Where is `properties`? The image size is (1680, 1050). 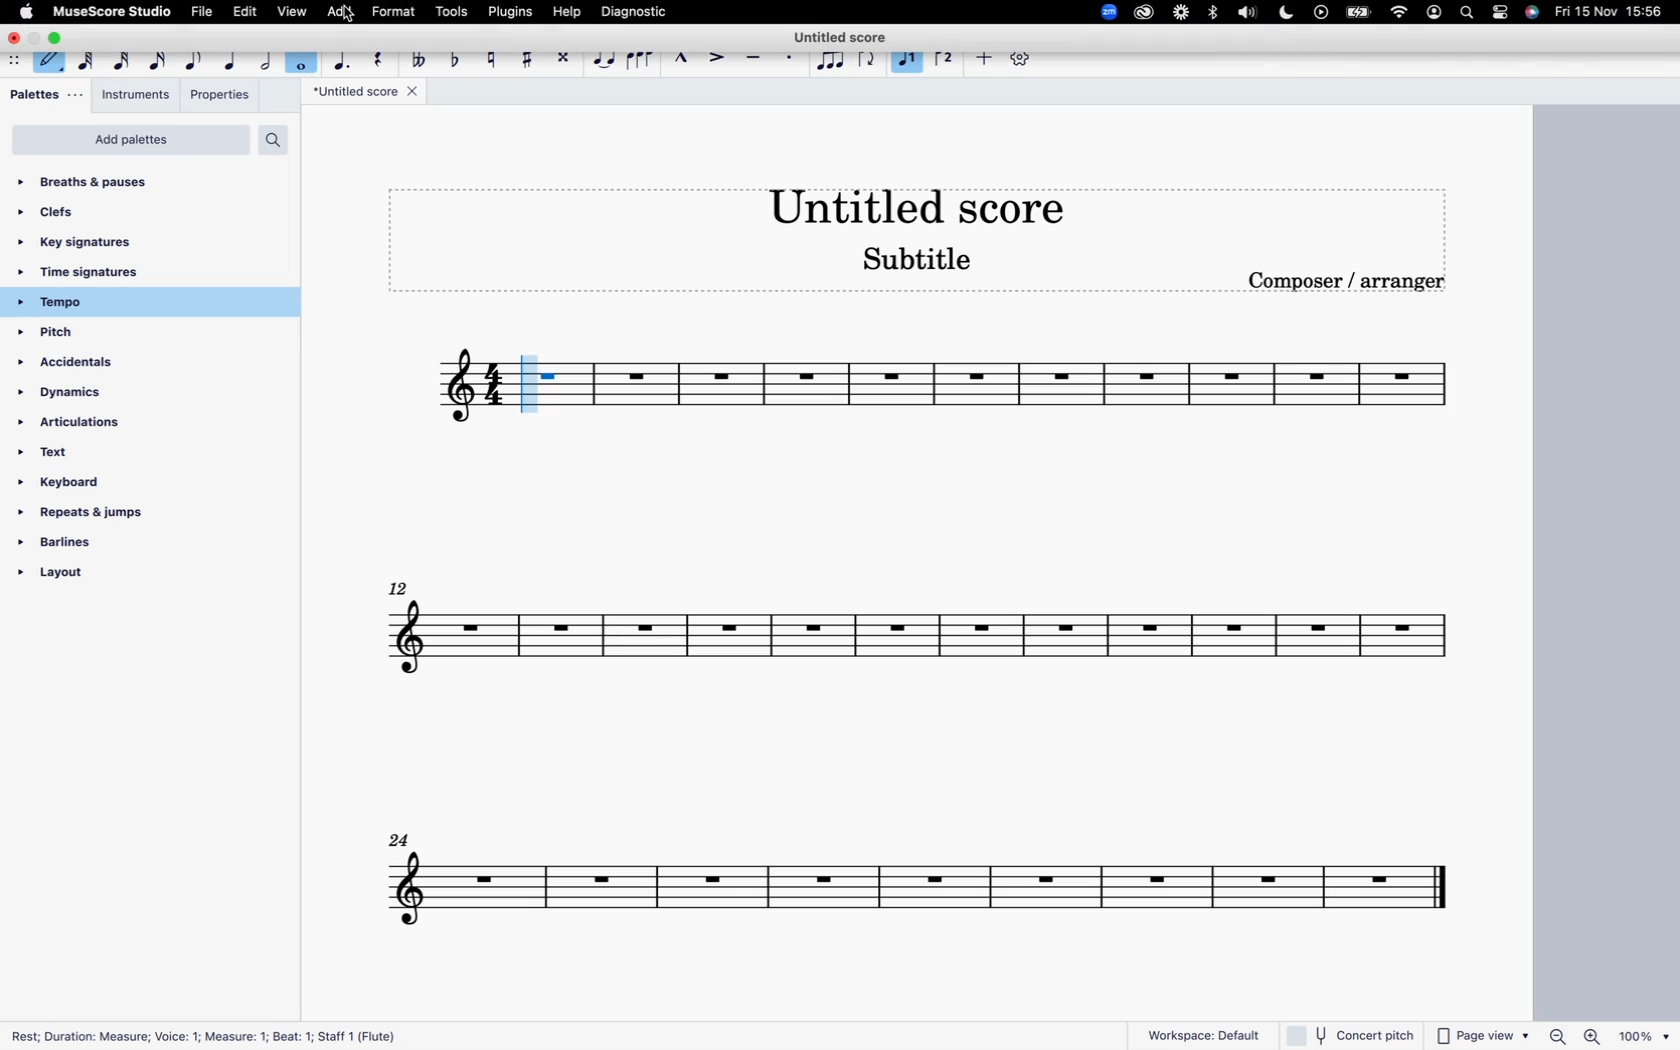 properties is located at coordinates (219, 95).